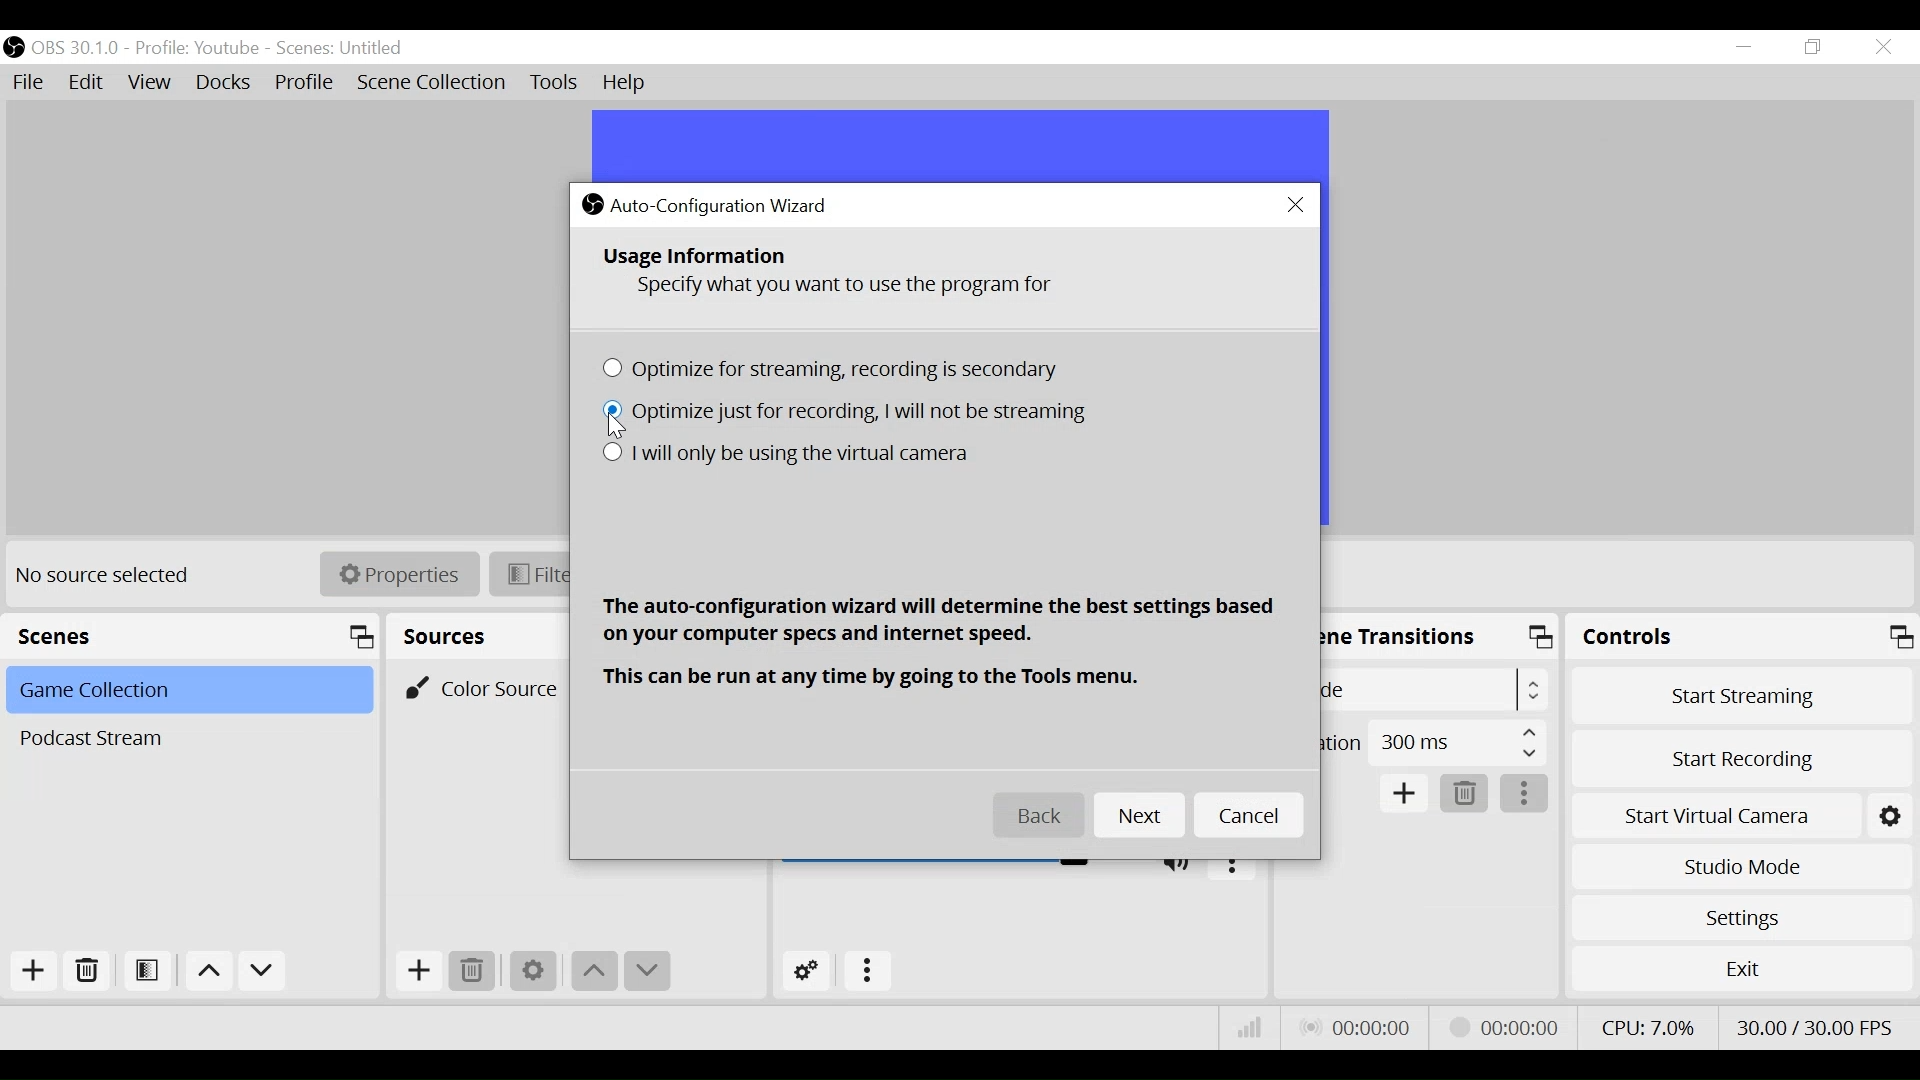 This screenshot has width=1920, height=1080. What do you see at coordinates (698, 256) in the screenshot?
I see `Usage Information` at bounding box center [698, 256].